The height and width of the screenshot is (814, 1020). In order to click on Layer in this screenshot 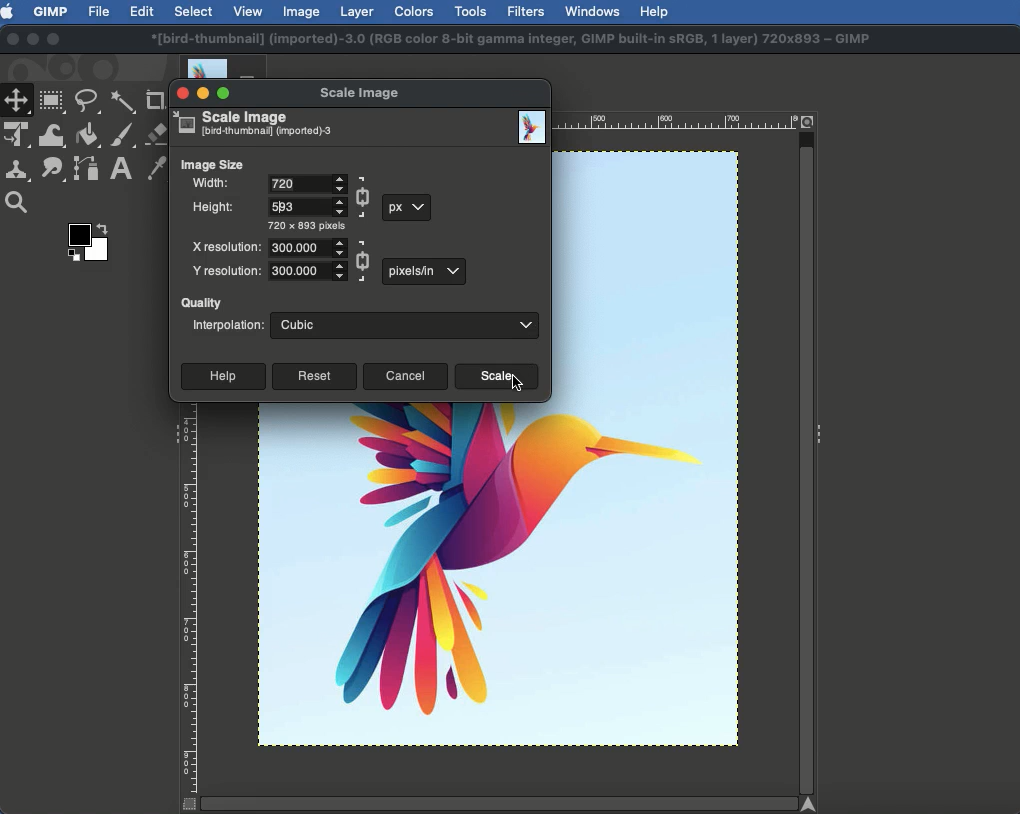, I will do `click(357, 12)`.